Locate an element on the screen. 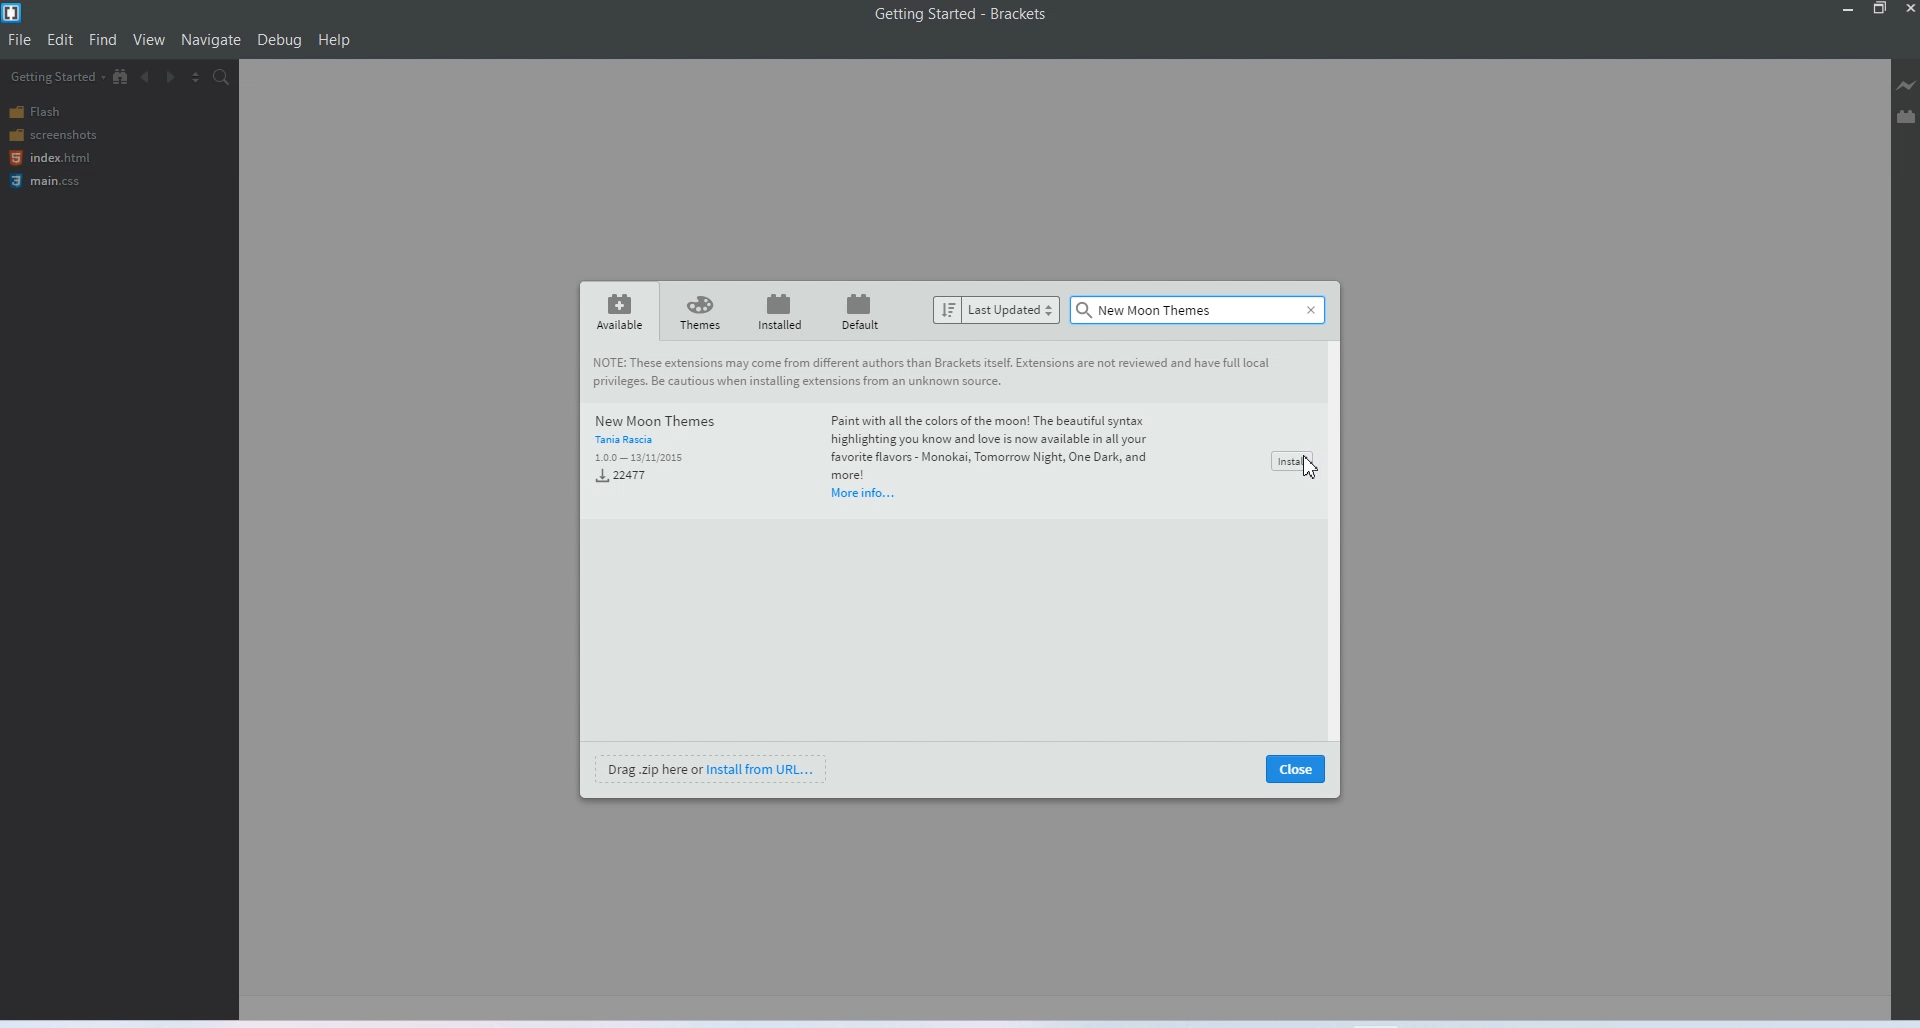  Available is located at coordinates (619, 310).